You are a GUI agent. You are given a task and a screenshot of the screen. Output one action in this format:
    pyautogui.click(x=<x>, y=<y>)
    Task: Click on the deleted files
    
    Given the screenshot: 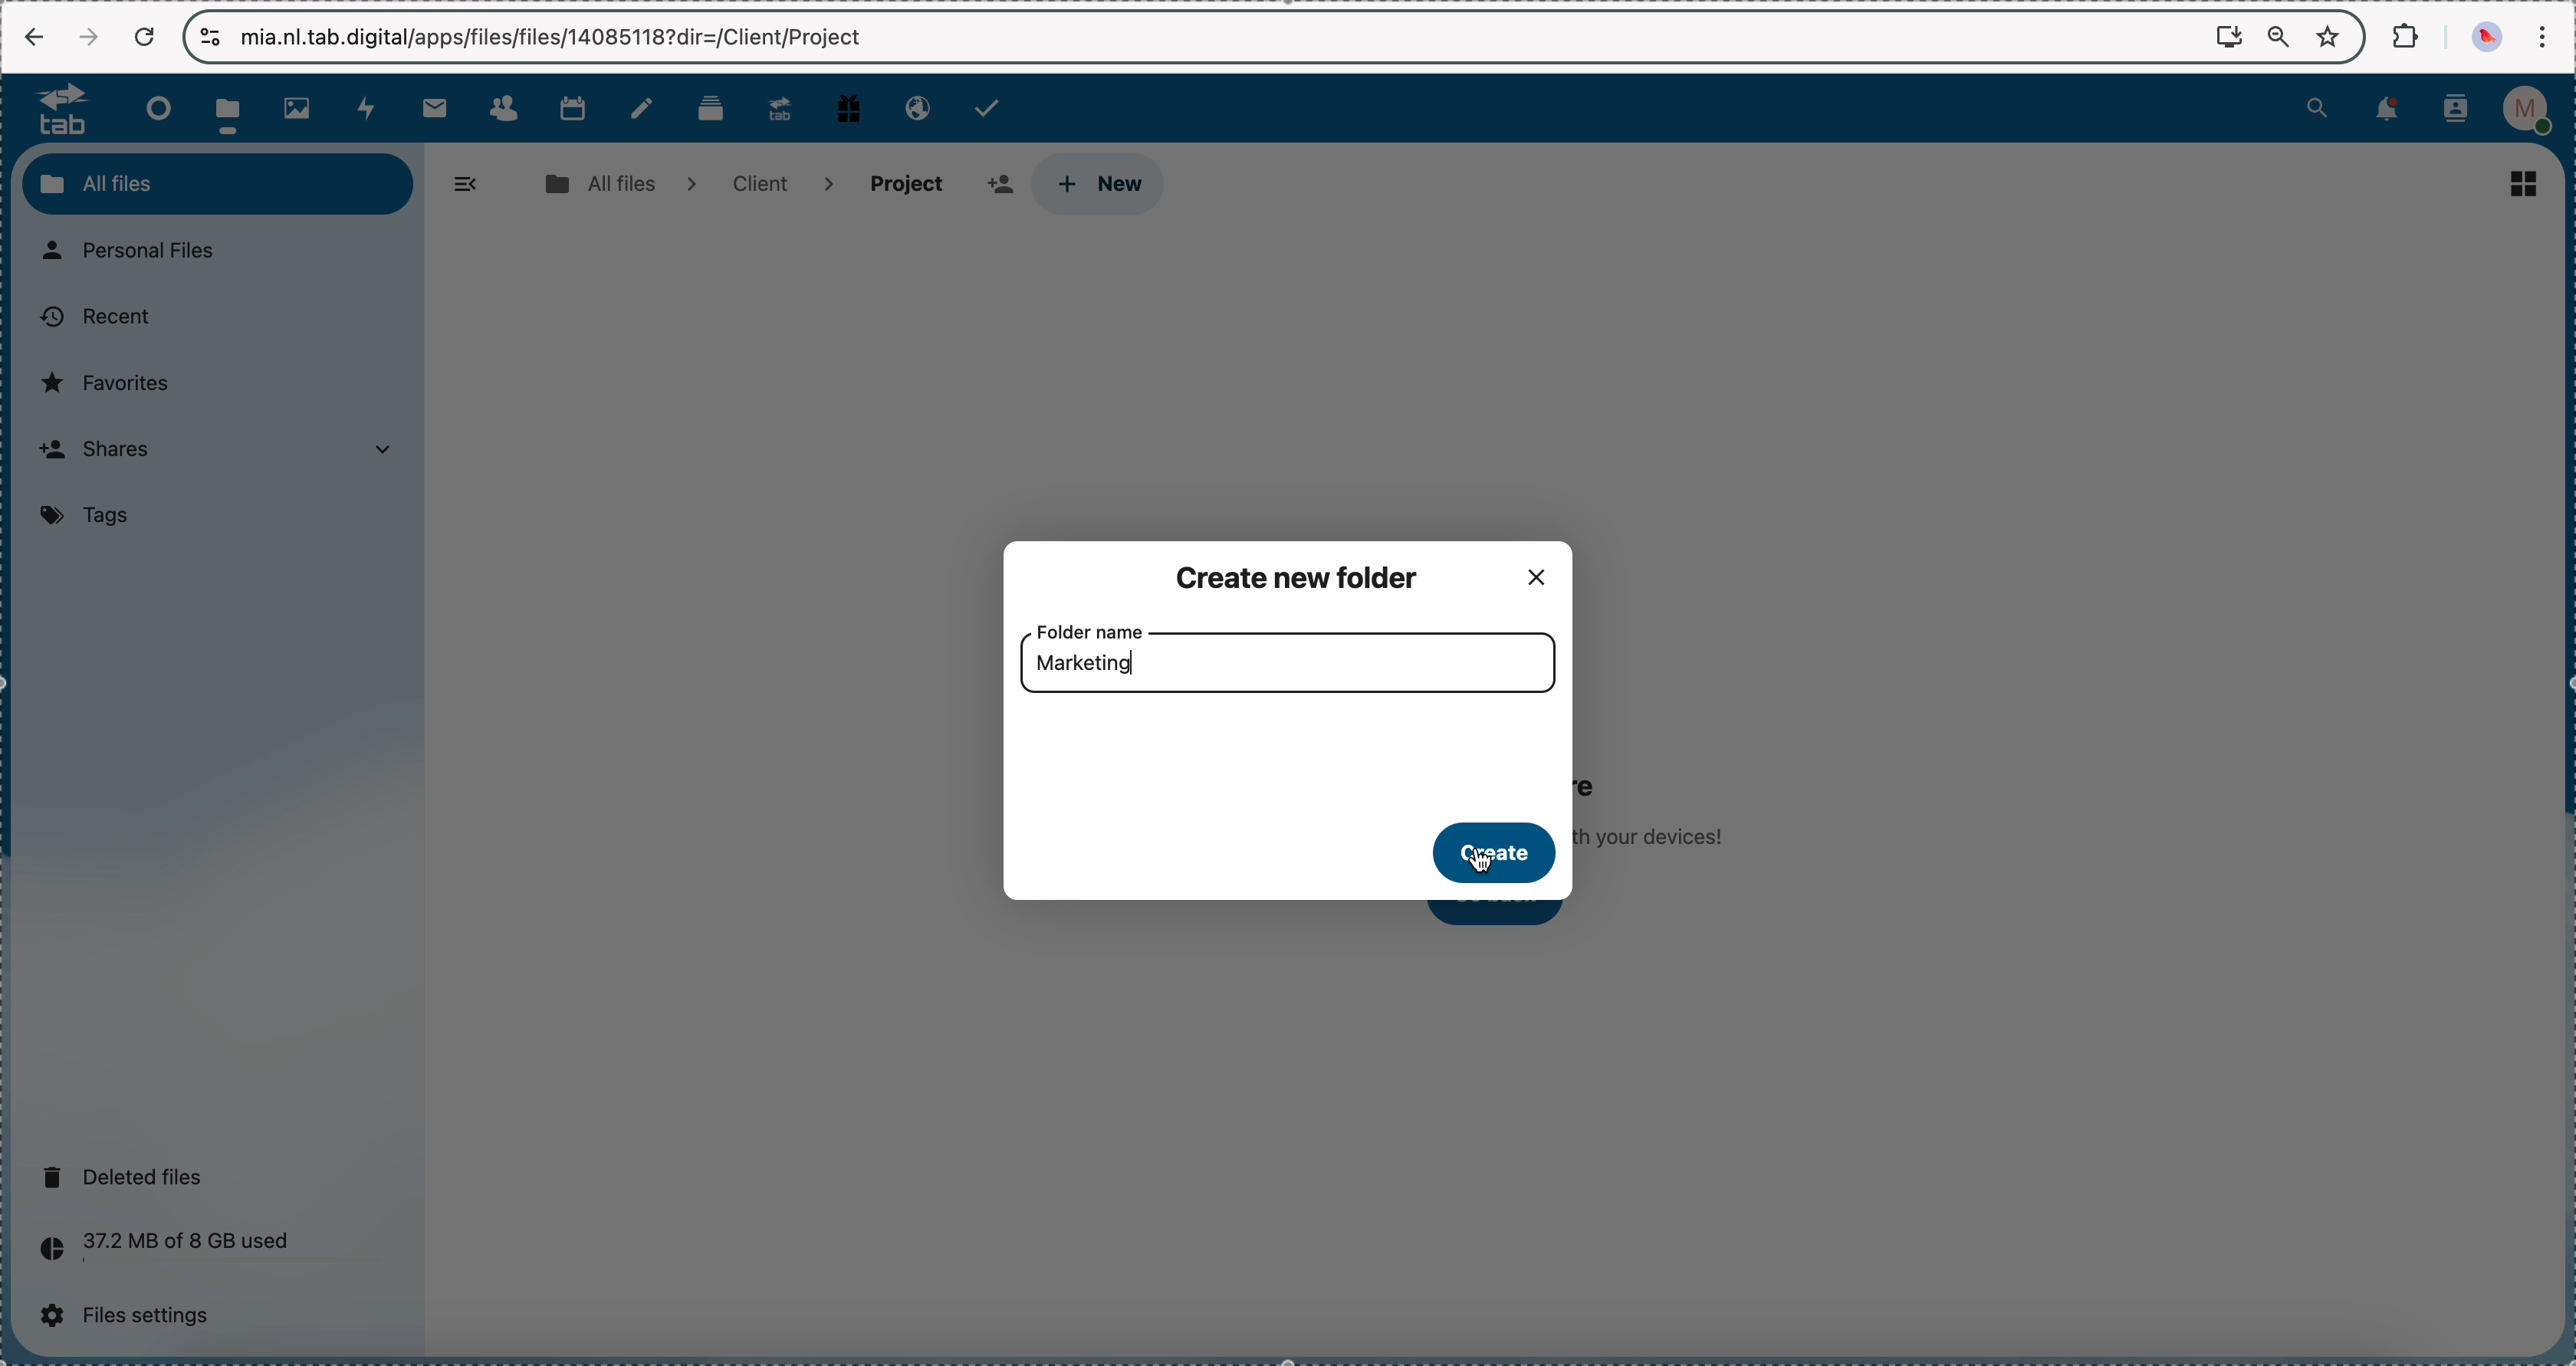 What is the action you would take?
    pyautogui.click(x=129, y=1176)
    